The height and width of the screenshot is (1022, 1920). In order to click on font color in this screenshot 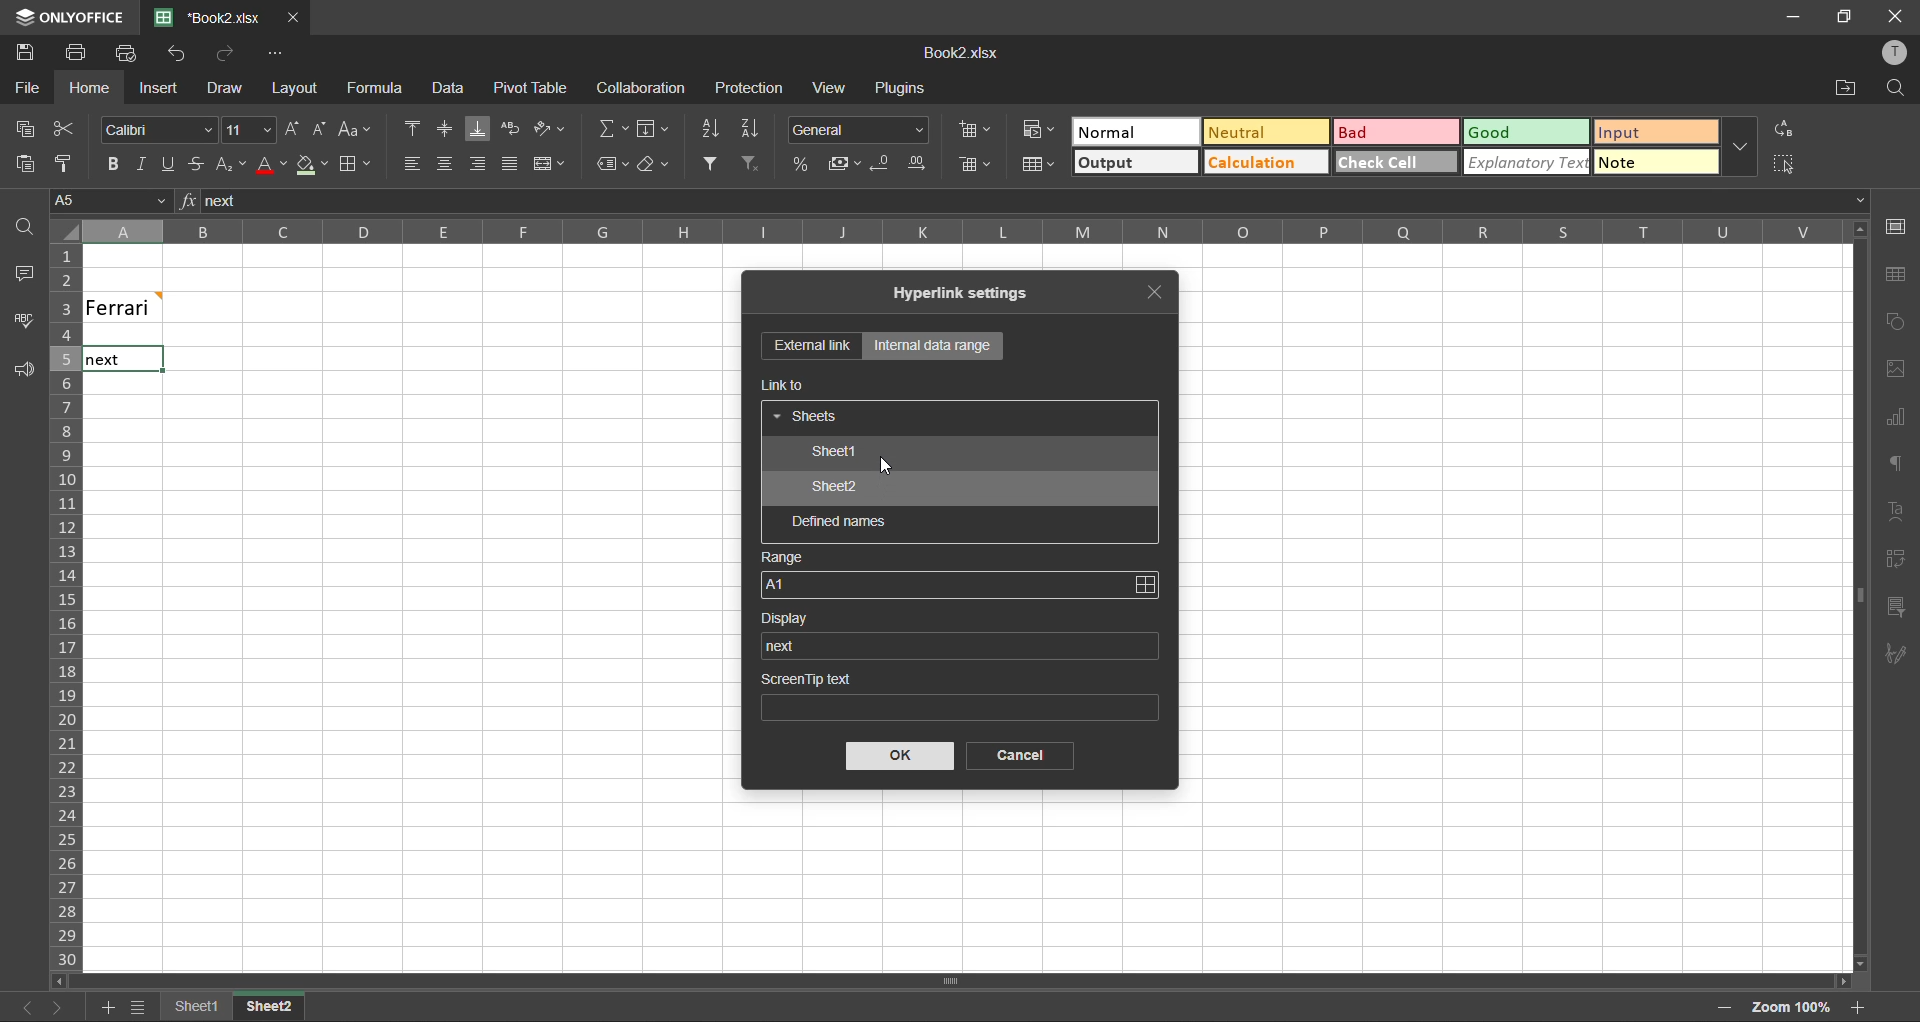, I will do `click(271, 163)`.